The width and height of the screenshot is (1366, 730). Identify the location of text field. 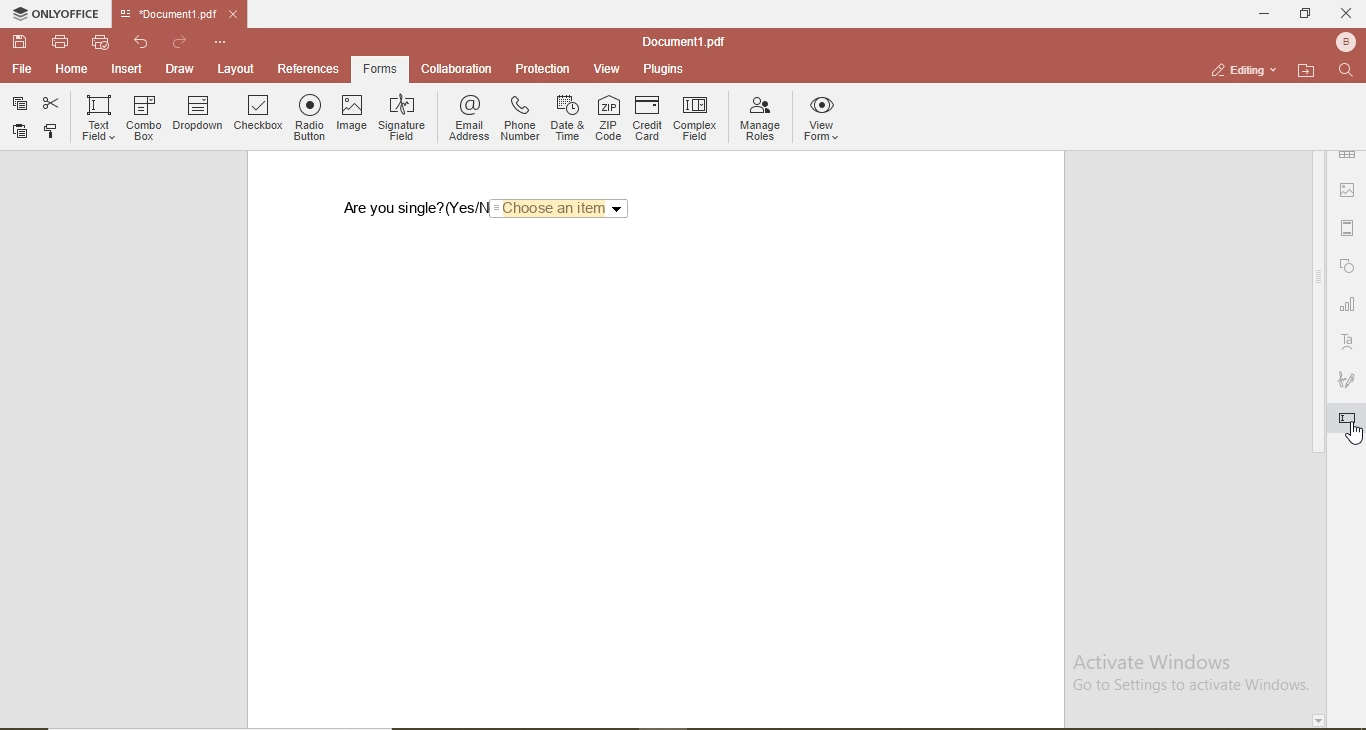
(99, 119).